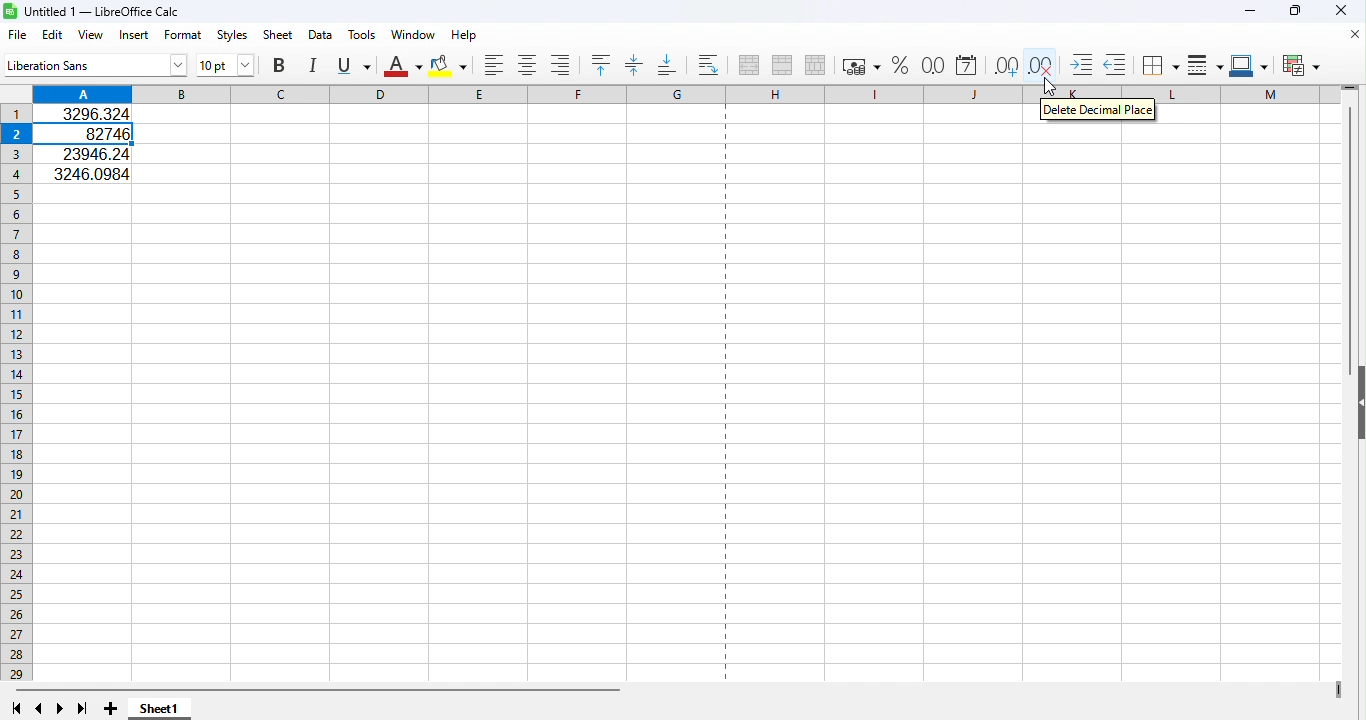 Image resolution: width=1366 pixels, height=720 pixels. What do you see at coordinates (110, 708) in the screenshot?
I see `Add new sheet` at bounding box center [110, 708].